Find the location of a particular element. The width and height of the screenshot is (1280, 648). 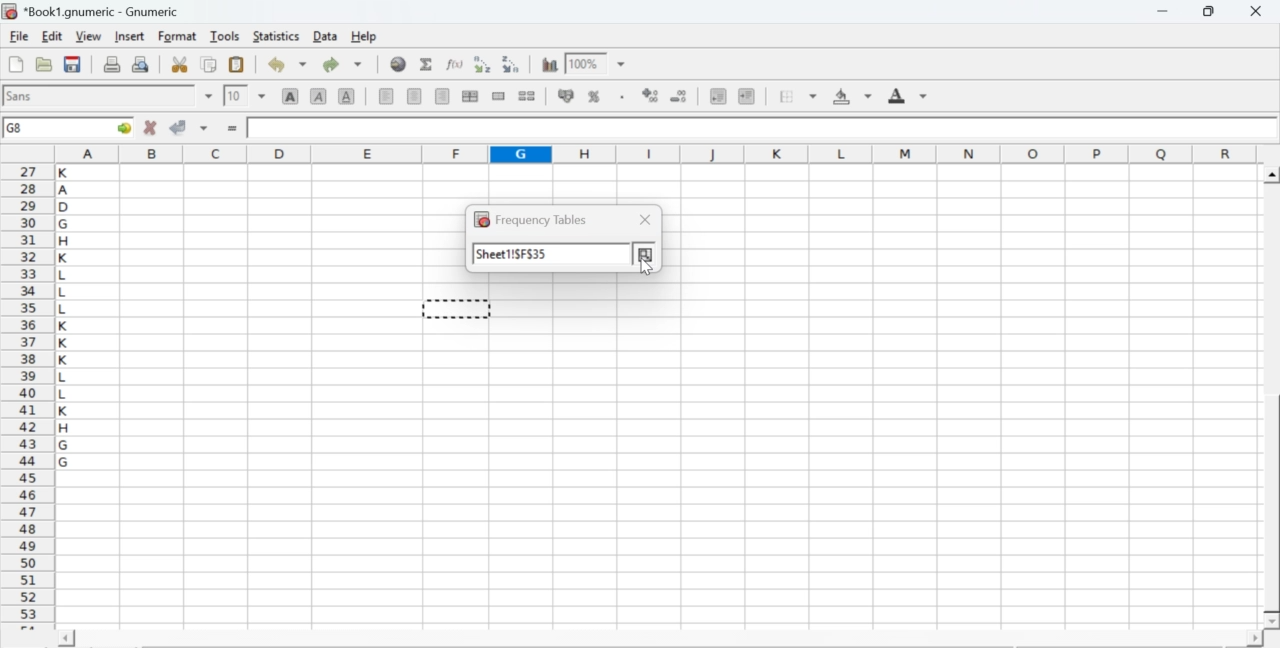

G8 is located at coordinates (17, 128).